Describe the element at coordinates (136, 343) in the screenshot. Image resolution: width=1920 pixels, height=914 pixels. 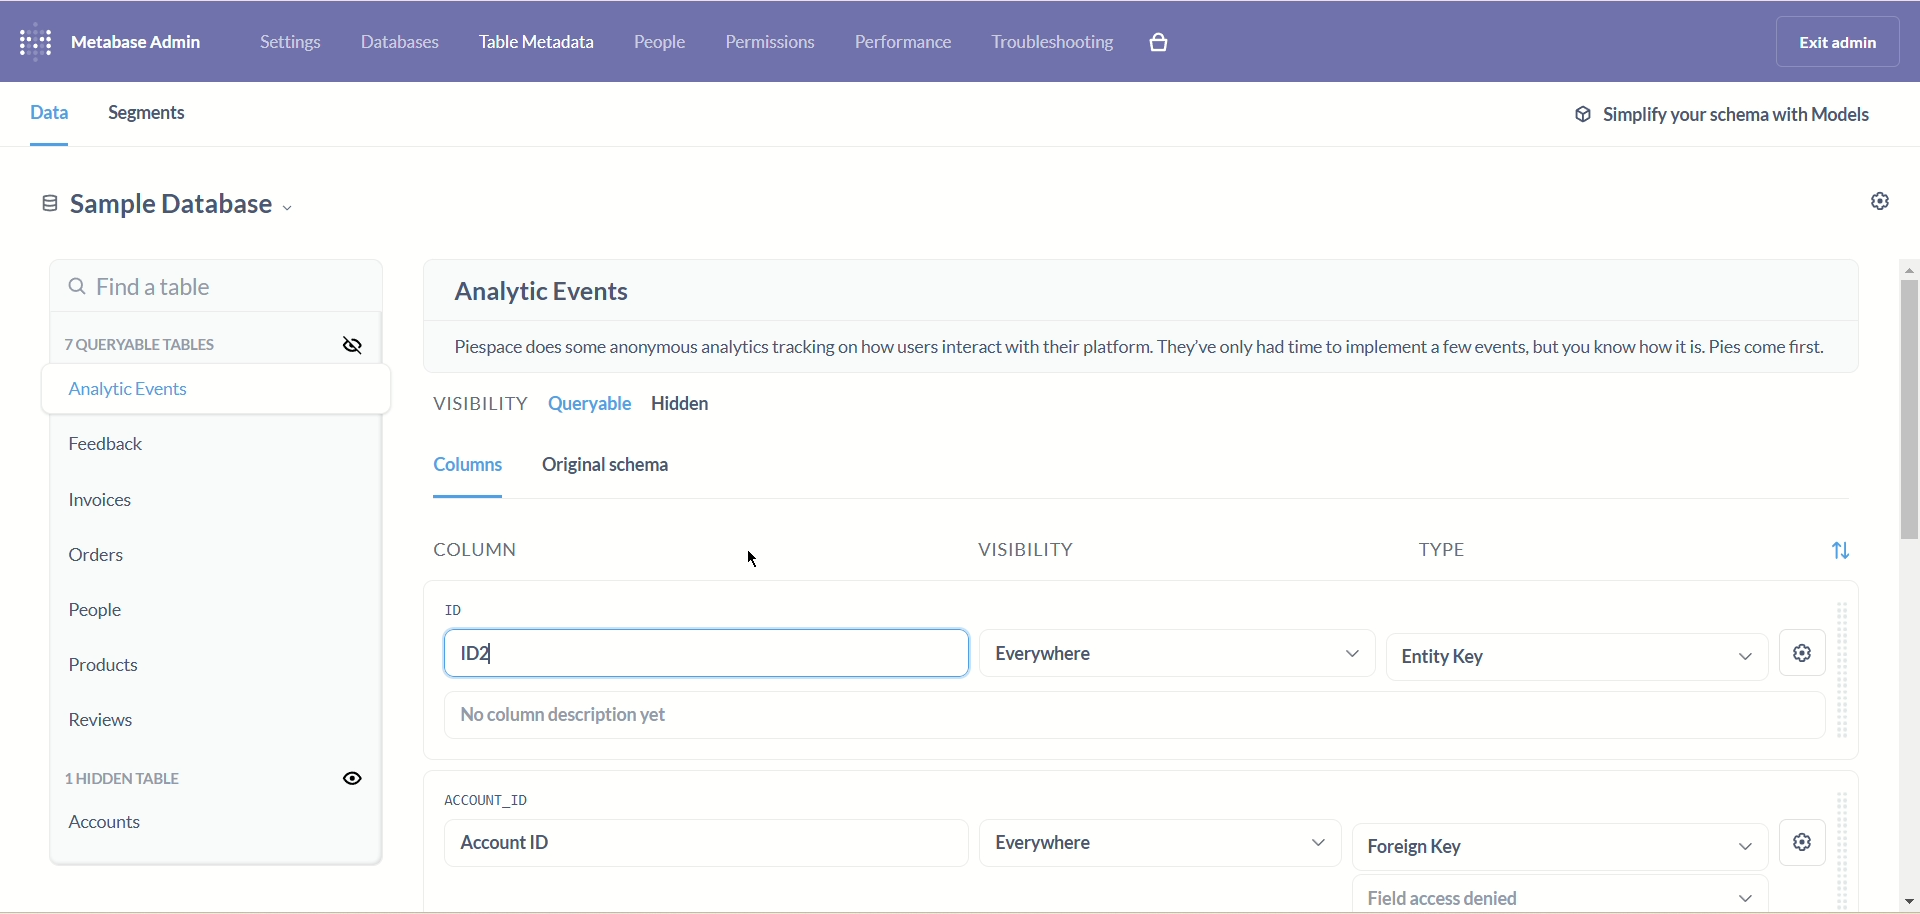
I see `7 queryable tables` at that location.